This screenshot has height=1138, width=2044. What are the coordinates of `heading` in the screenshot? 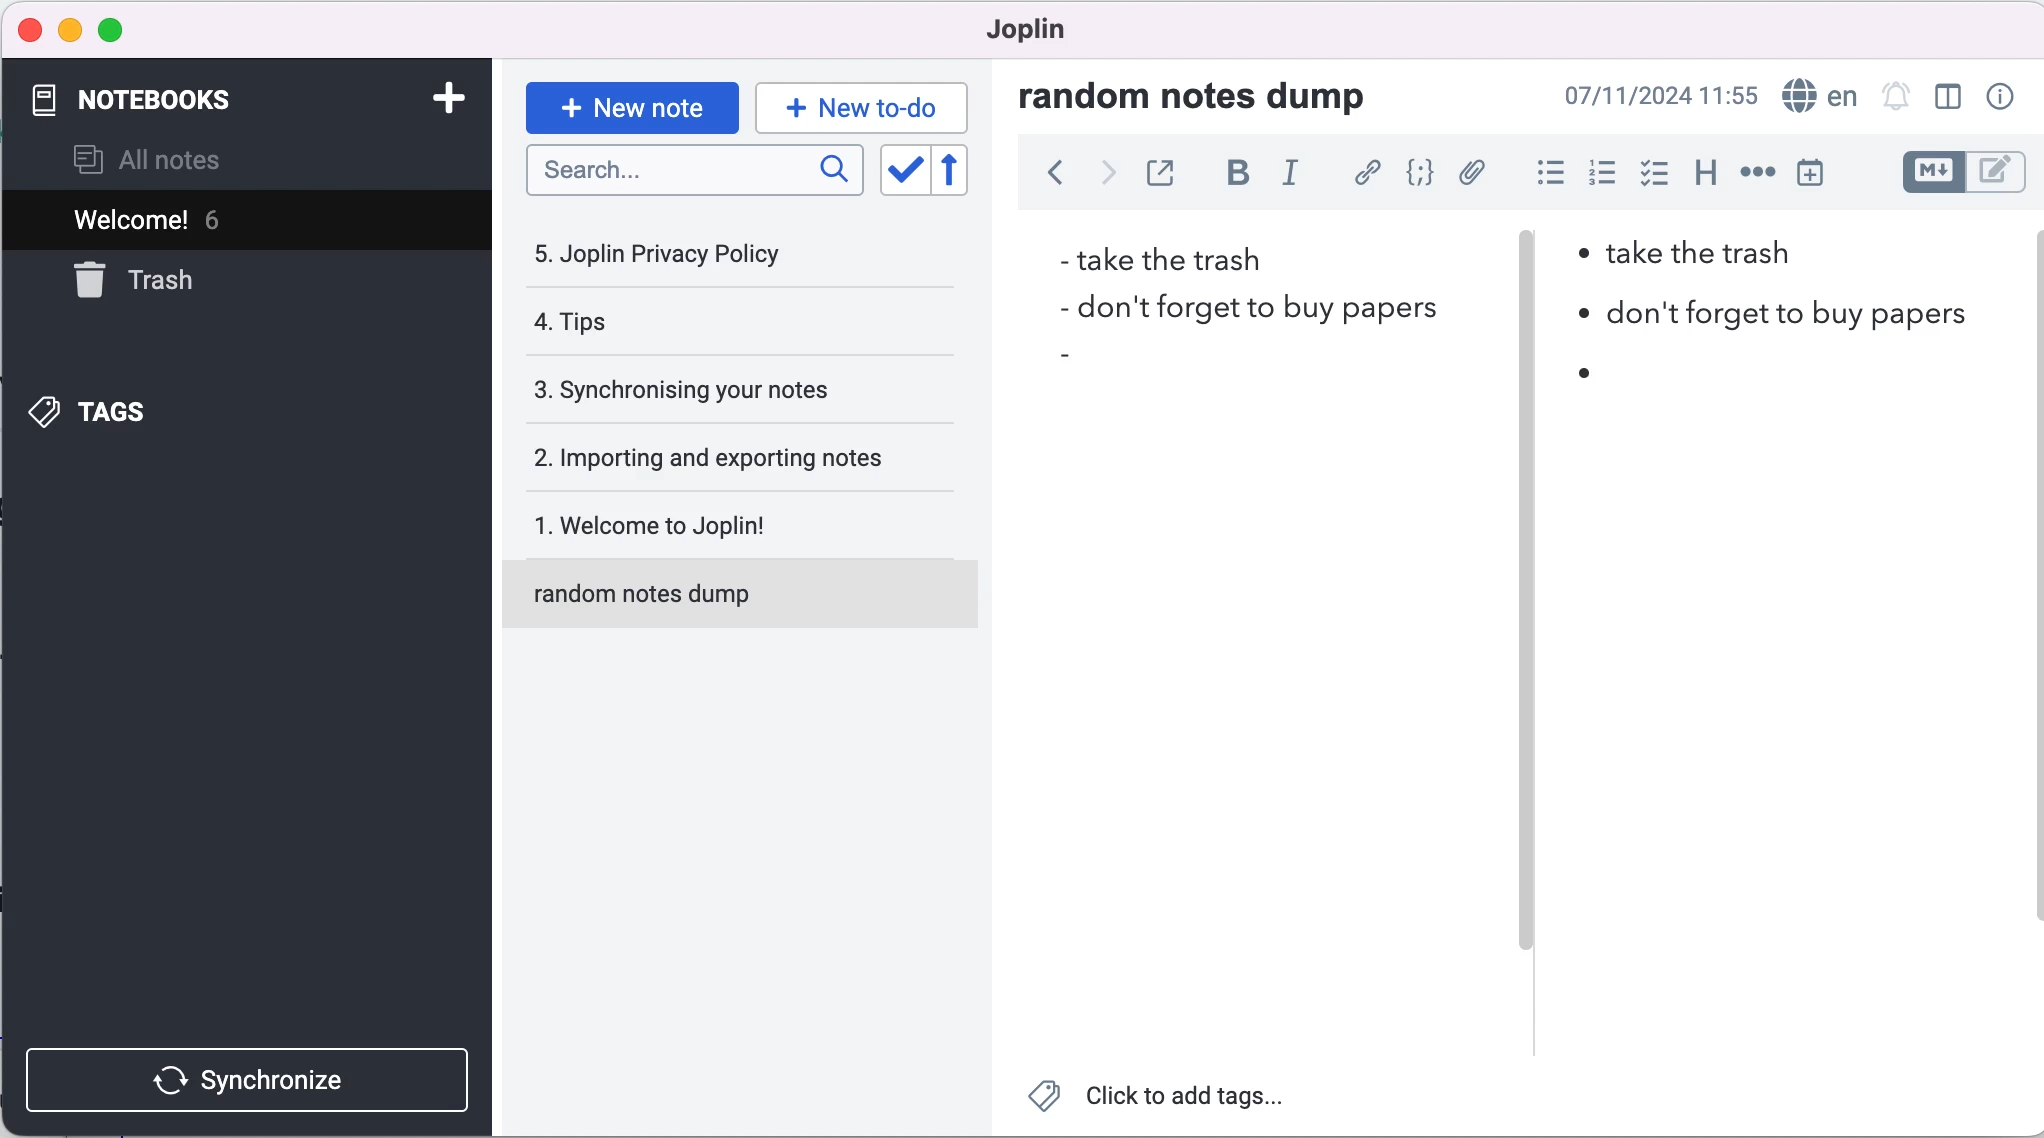 It's located at (1699, 175).